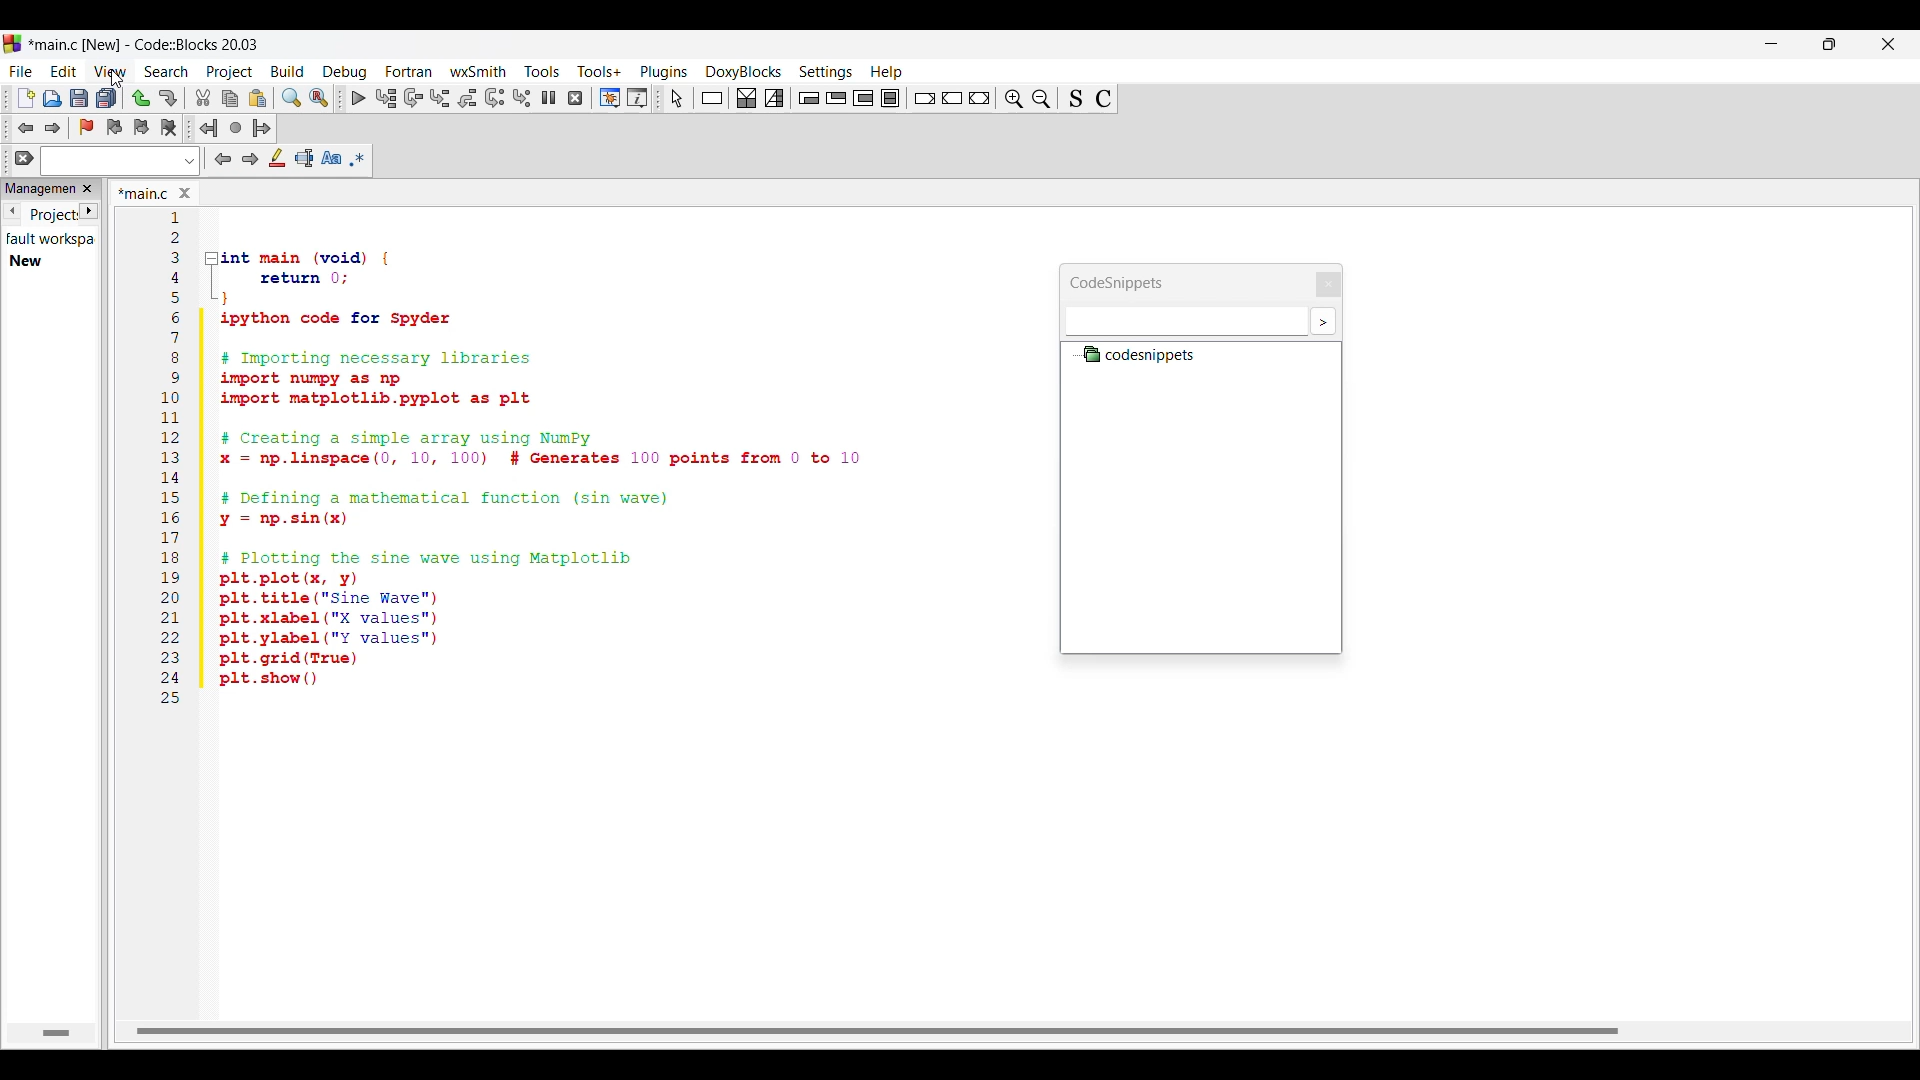  What do you see at coordinates (513, 460) in the screenshot?
I see `Current code` at bounding box center [513, 460].